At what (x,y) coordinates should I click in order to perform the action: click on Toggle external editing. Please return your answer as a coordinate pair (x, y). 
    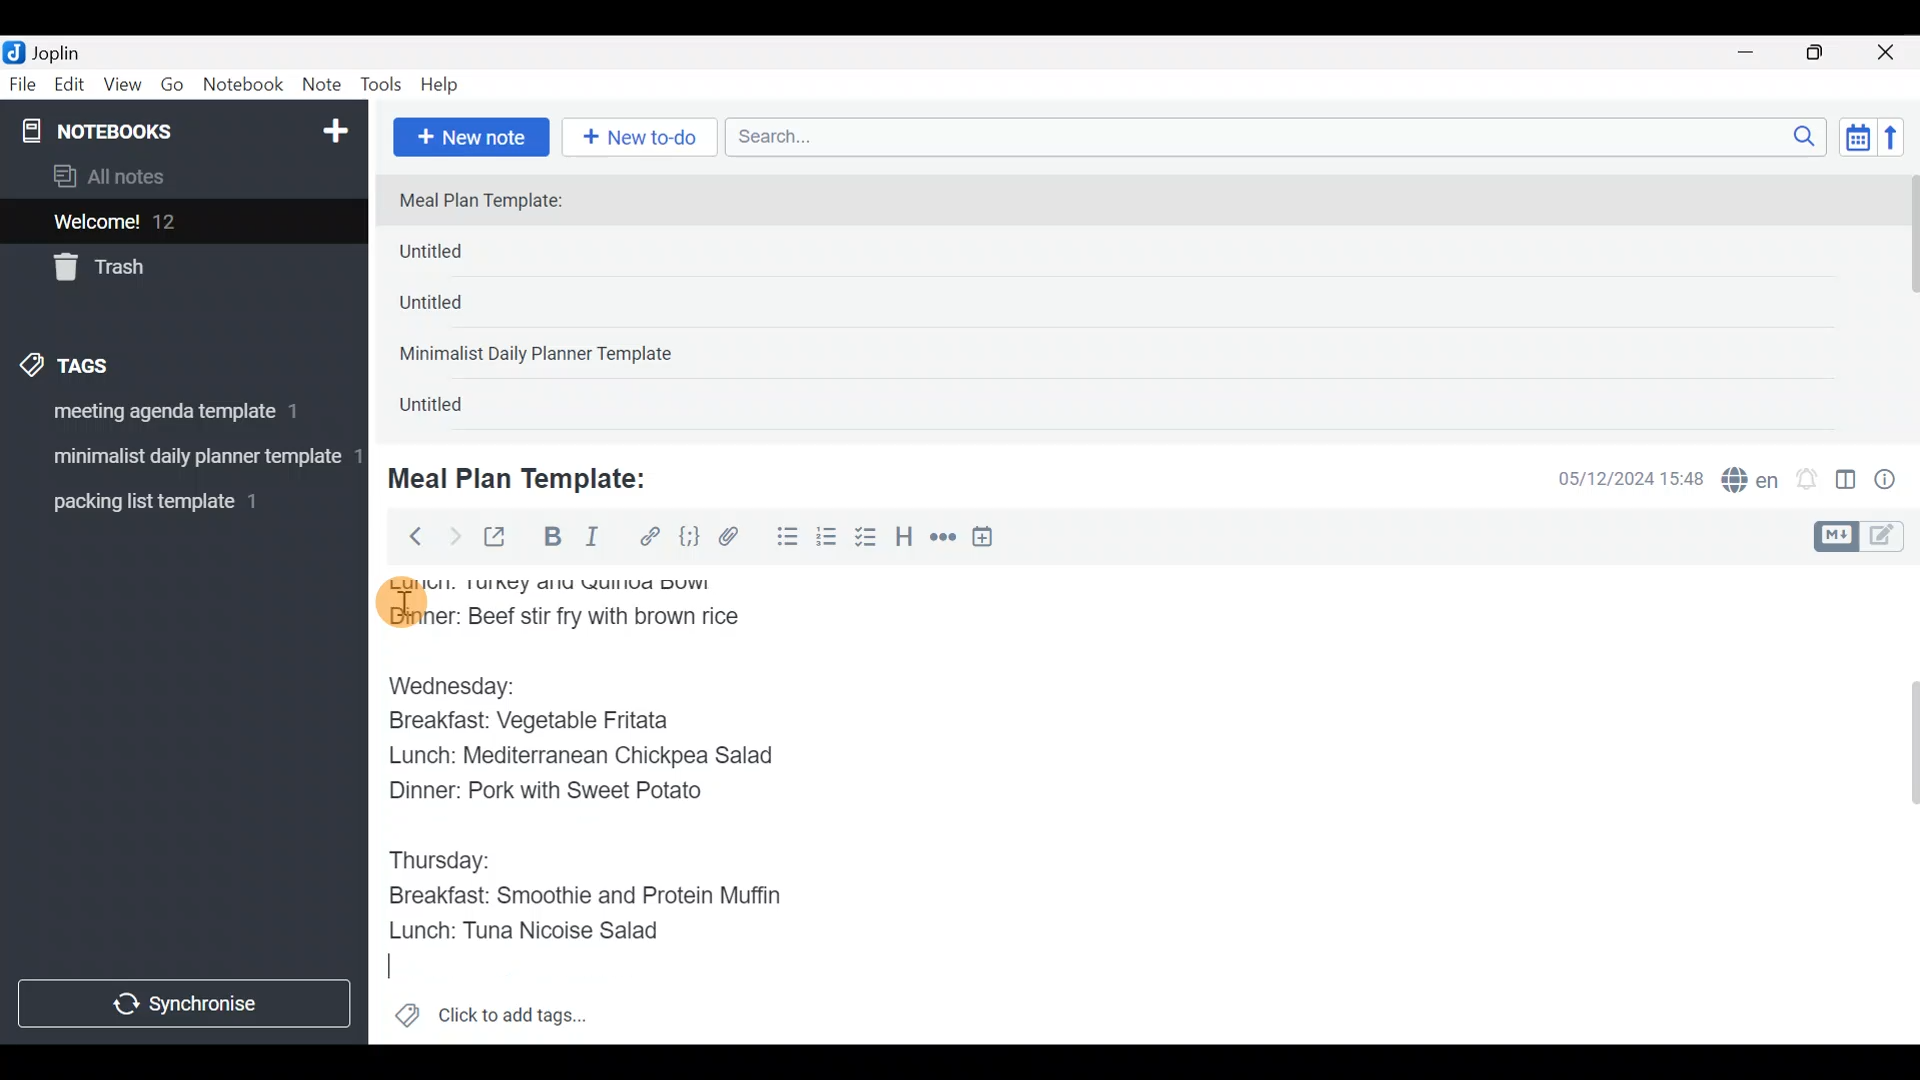
    Looking at the image, I should click on (502, 538).